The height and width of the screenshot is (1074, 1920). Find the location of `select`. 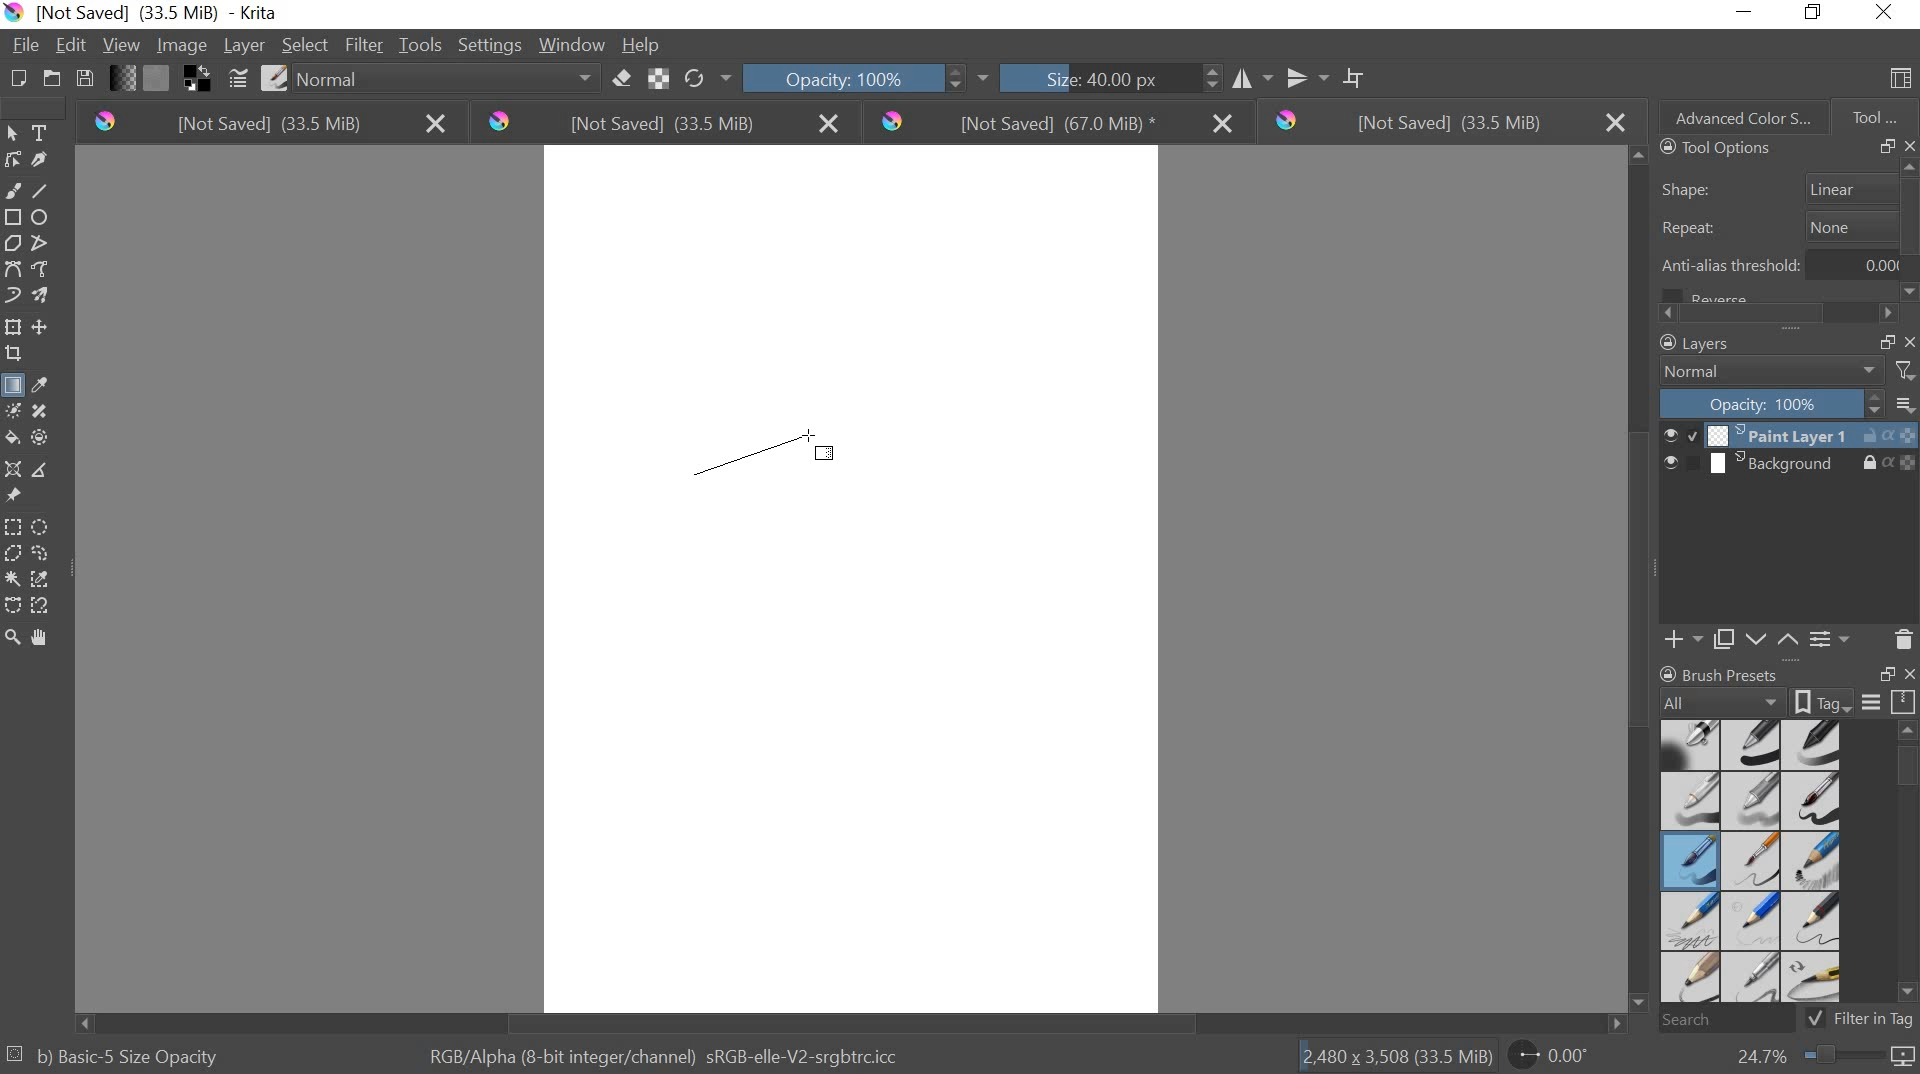

select is located at coordinates (16, 134).